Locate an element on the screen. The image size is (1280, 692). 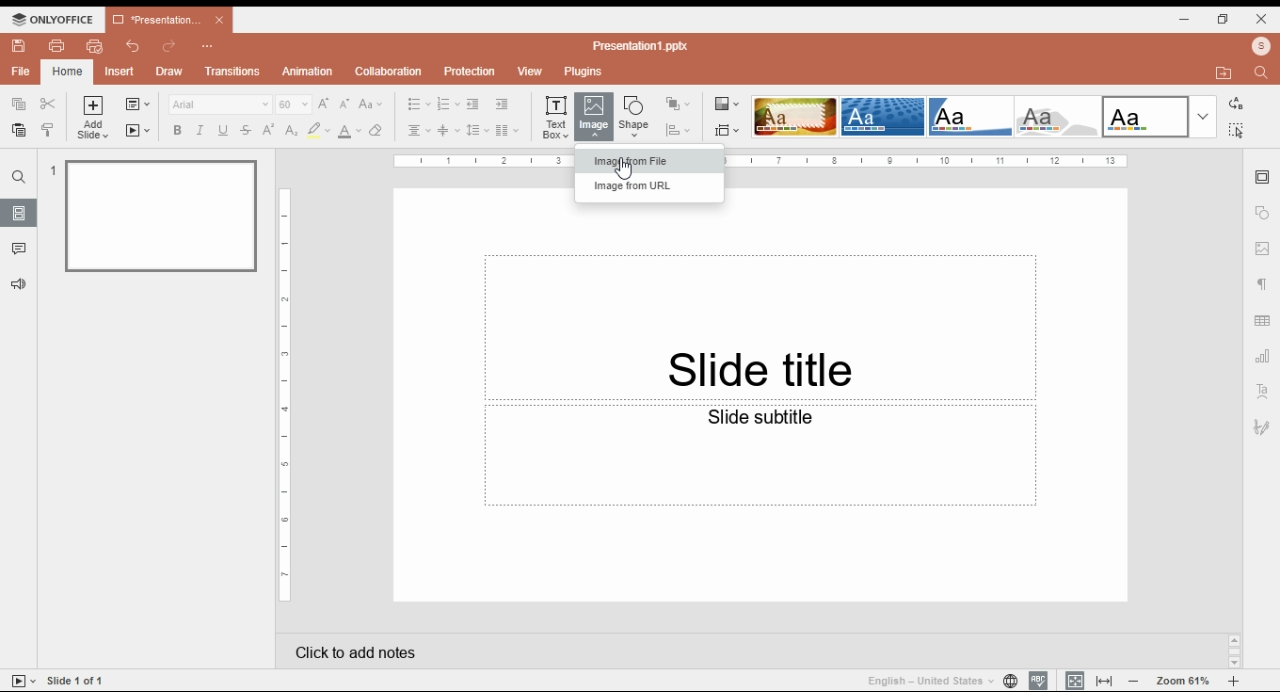
find is located at coordinates (18, 177).